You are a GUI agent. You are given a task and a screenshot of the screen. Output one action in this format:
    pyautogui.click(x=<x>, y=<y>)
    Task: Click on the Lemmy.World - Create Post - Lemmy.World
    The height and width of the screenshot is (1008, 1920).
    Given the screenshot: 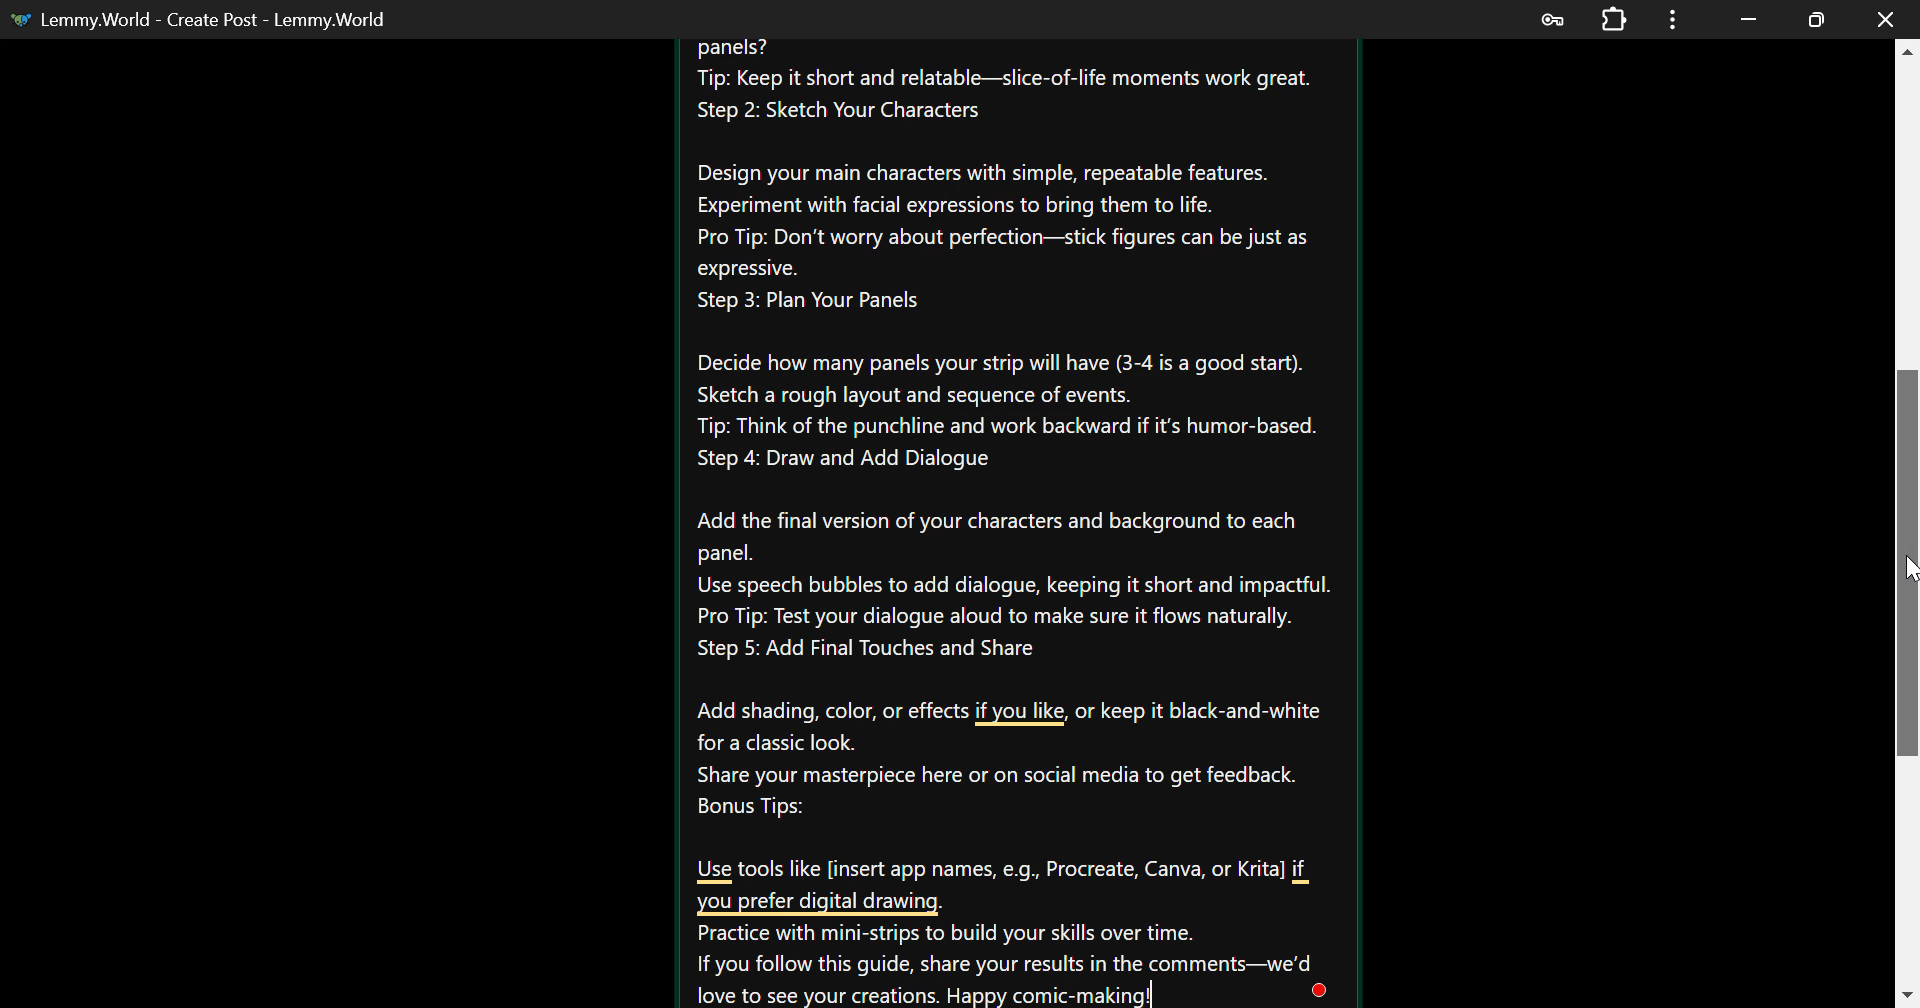 What is the action you would take?
    pyautogui.click(x=208, y=19)
    